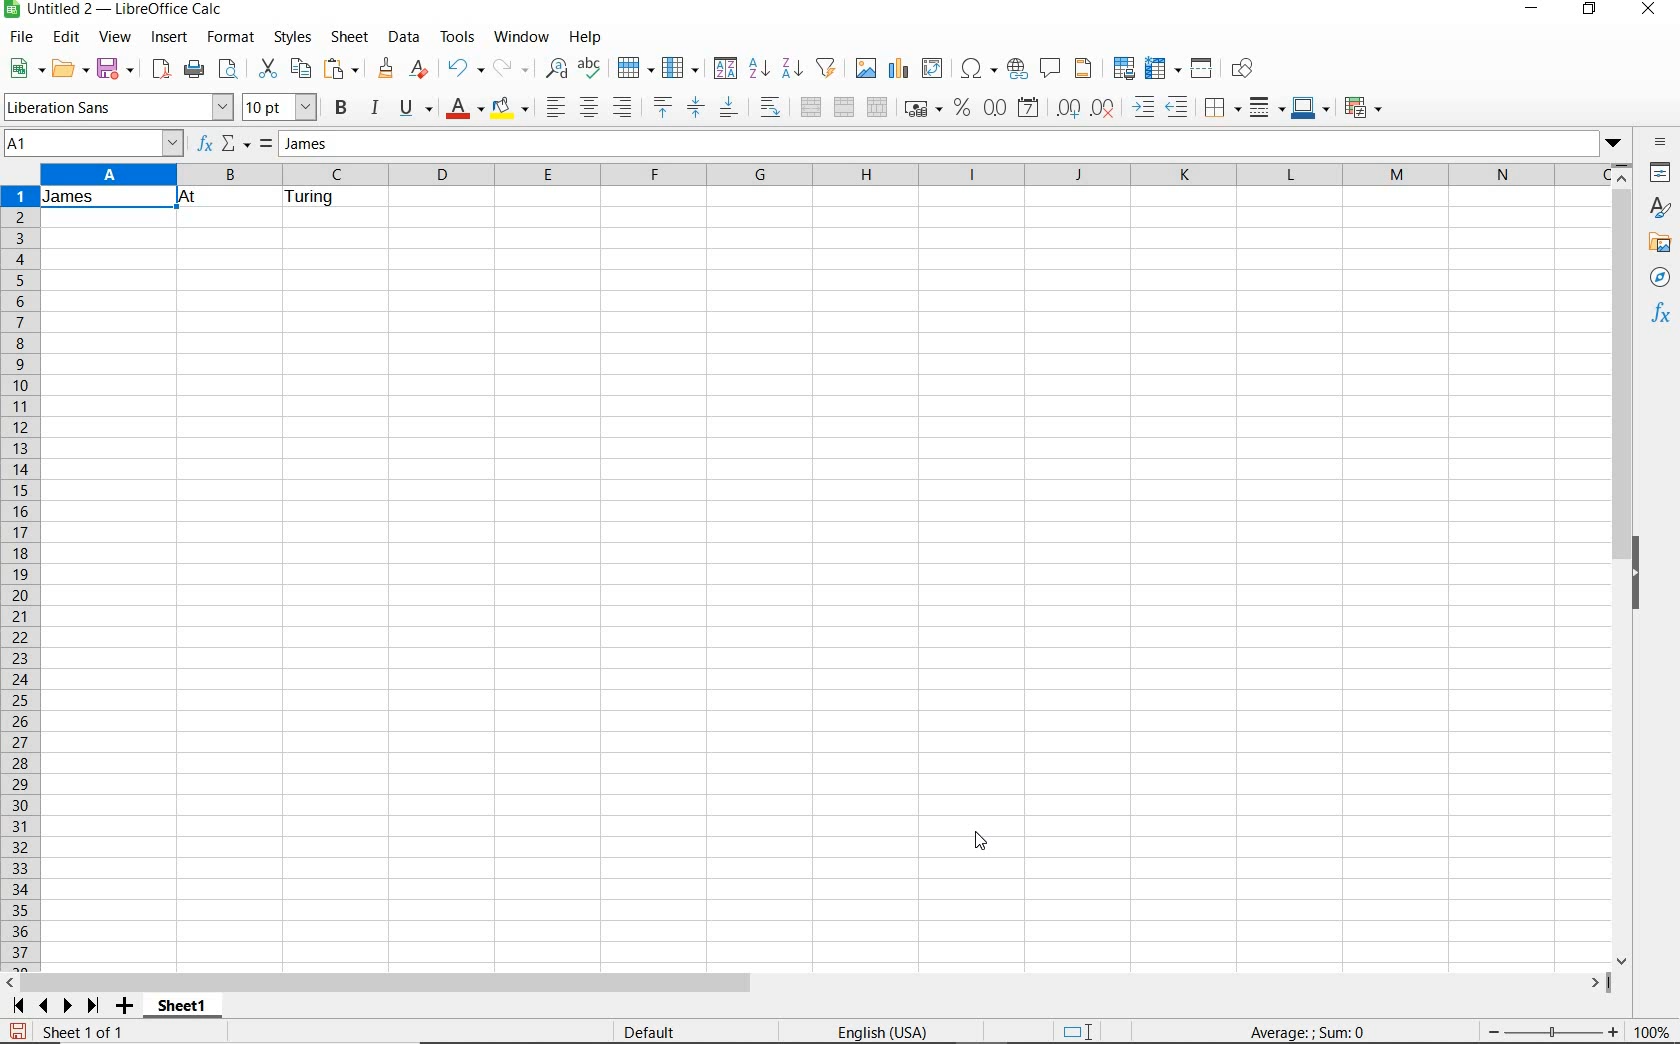 The height and width of the screenshot is (1044, 1680). What do you see at coordinates (184, 1009) in the screenshot?
I see `sheet1` at bounding box center [184, 1009].